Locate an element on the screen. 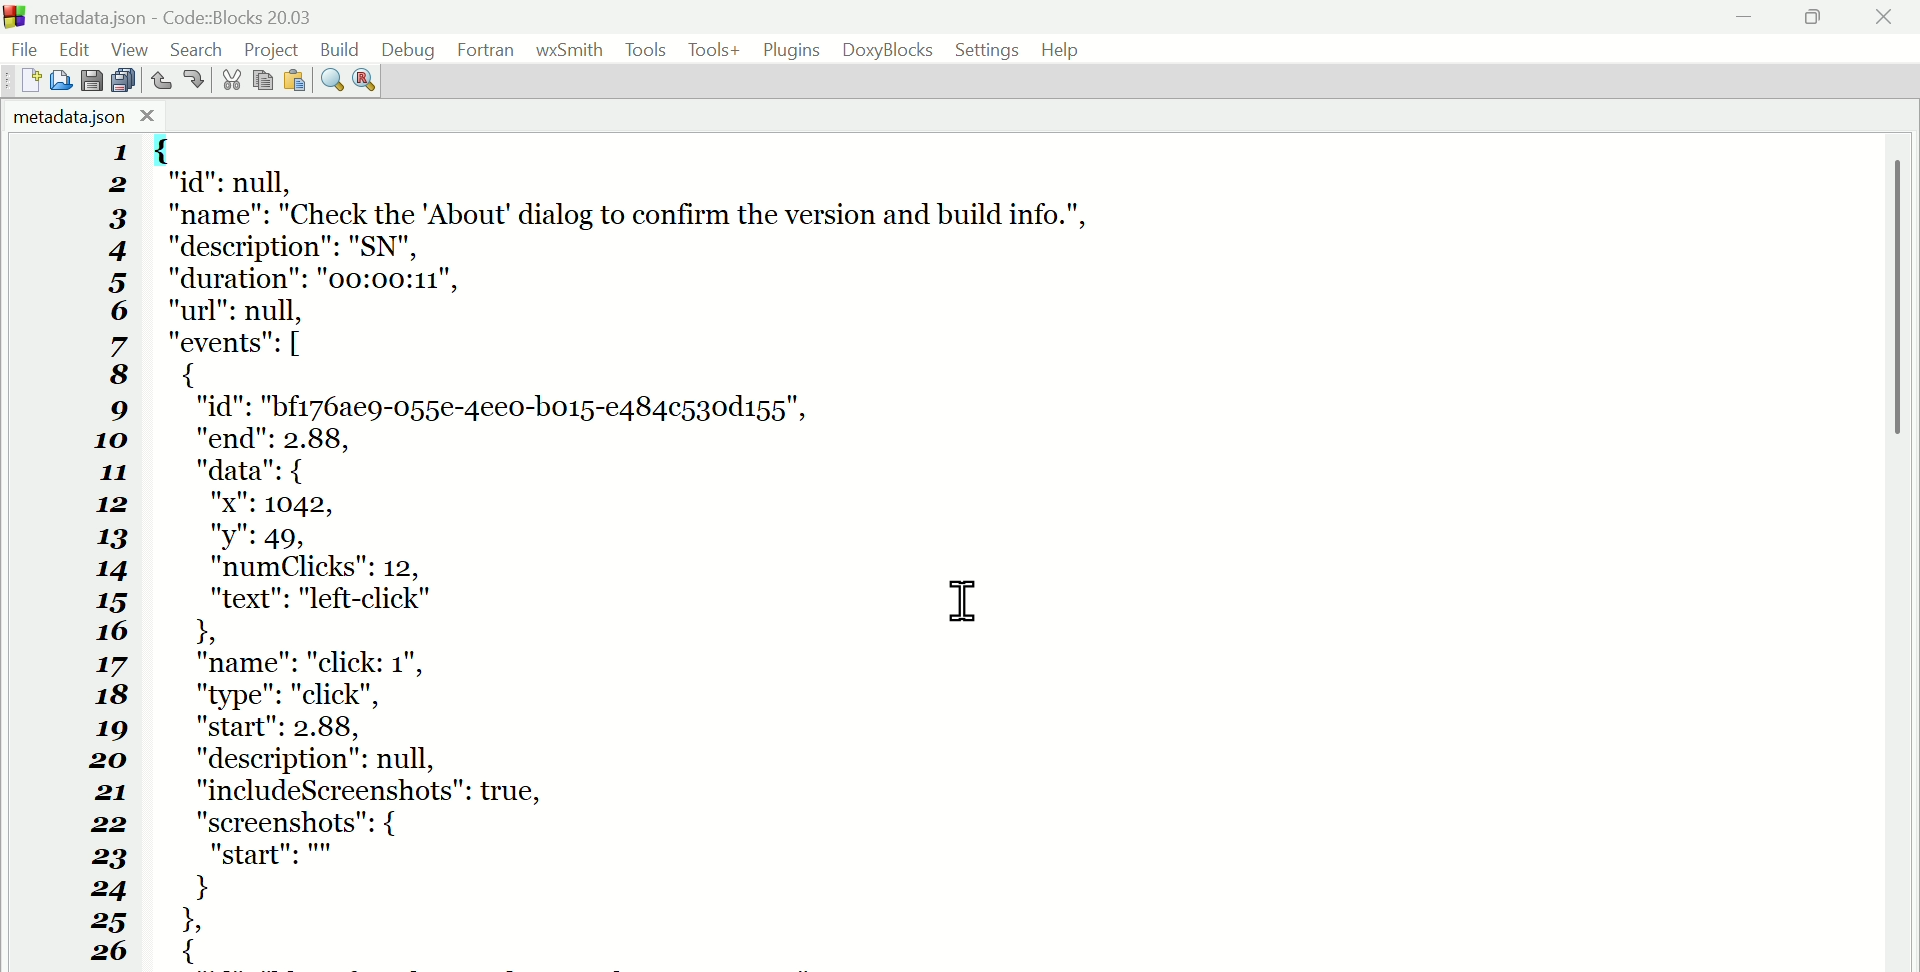 Image resolution: width=1920 pixels, height=972 pixels. save is located at coordinates (95, 81).